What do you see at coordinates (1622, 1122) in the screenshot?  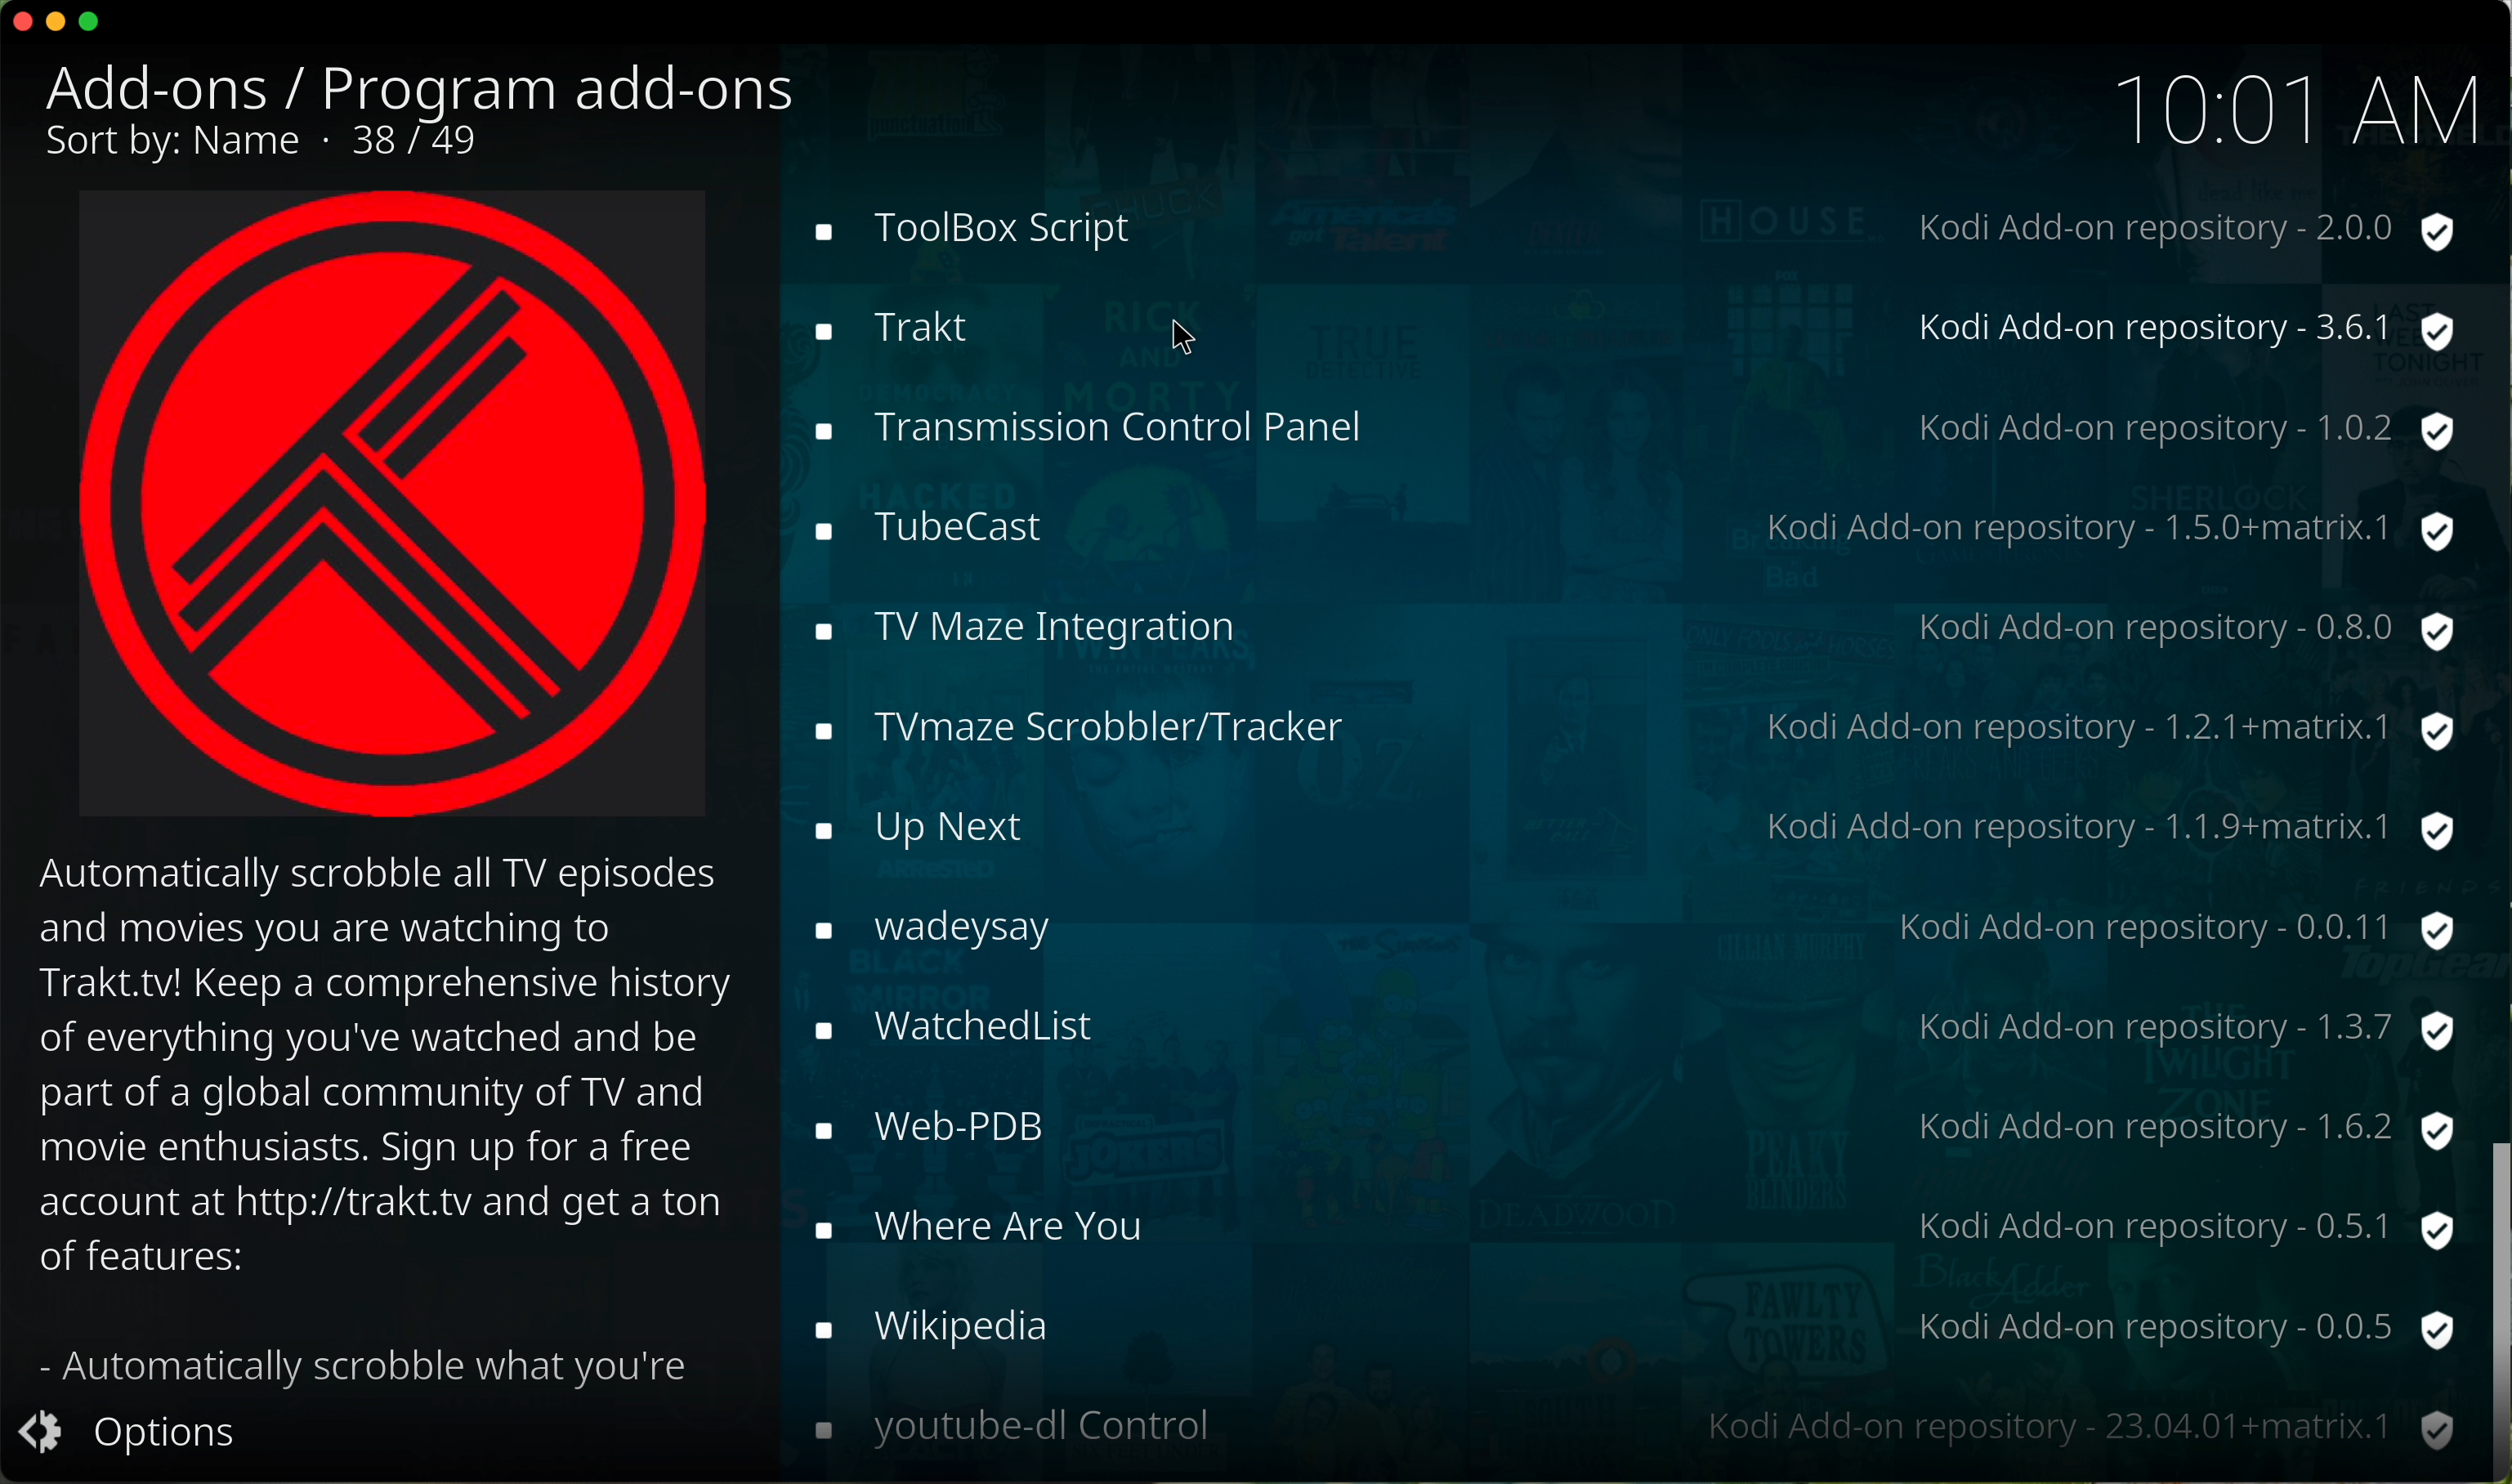 I see `web pdb` at bounding box center [1622, 1122].